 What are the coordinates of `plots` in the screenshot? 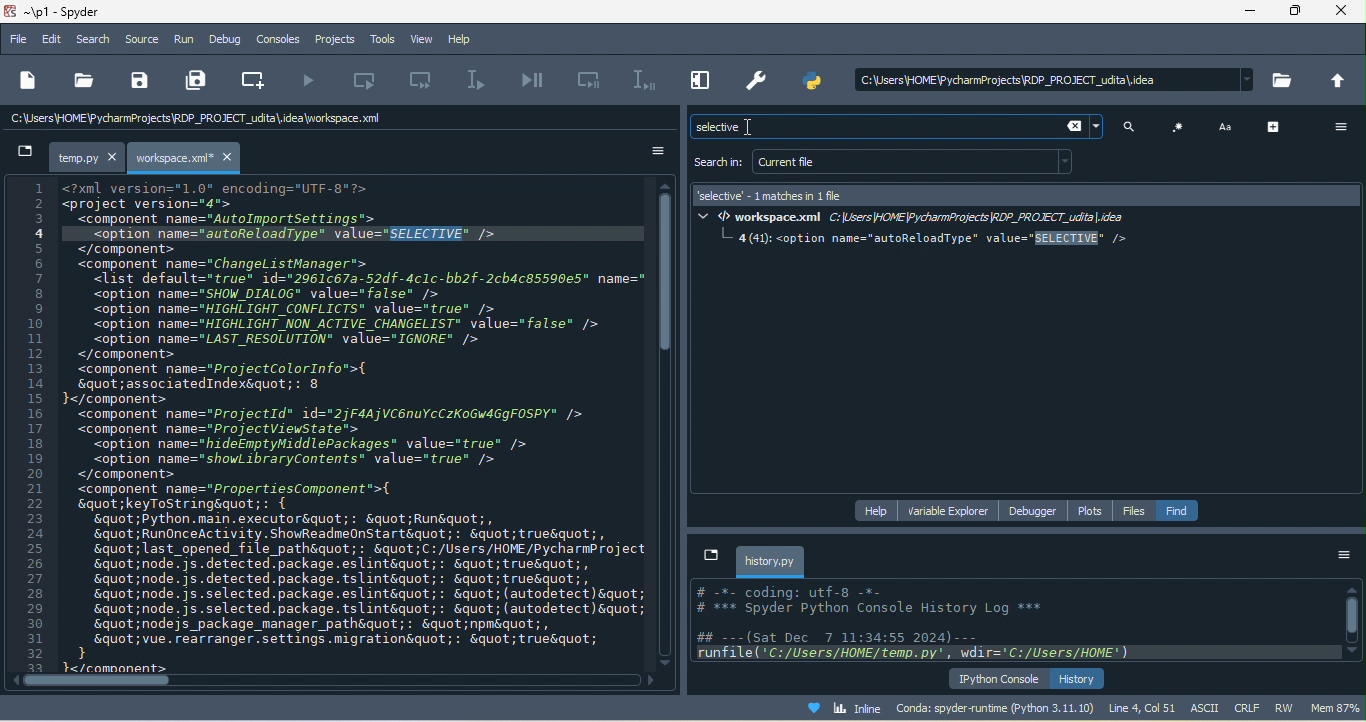 It's located at (1092, 510).